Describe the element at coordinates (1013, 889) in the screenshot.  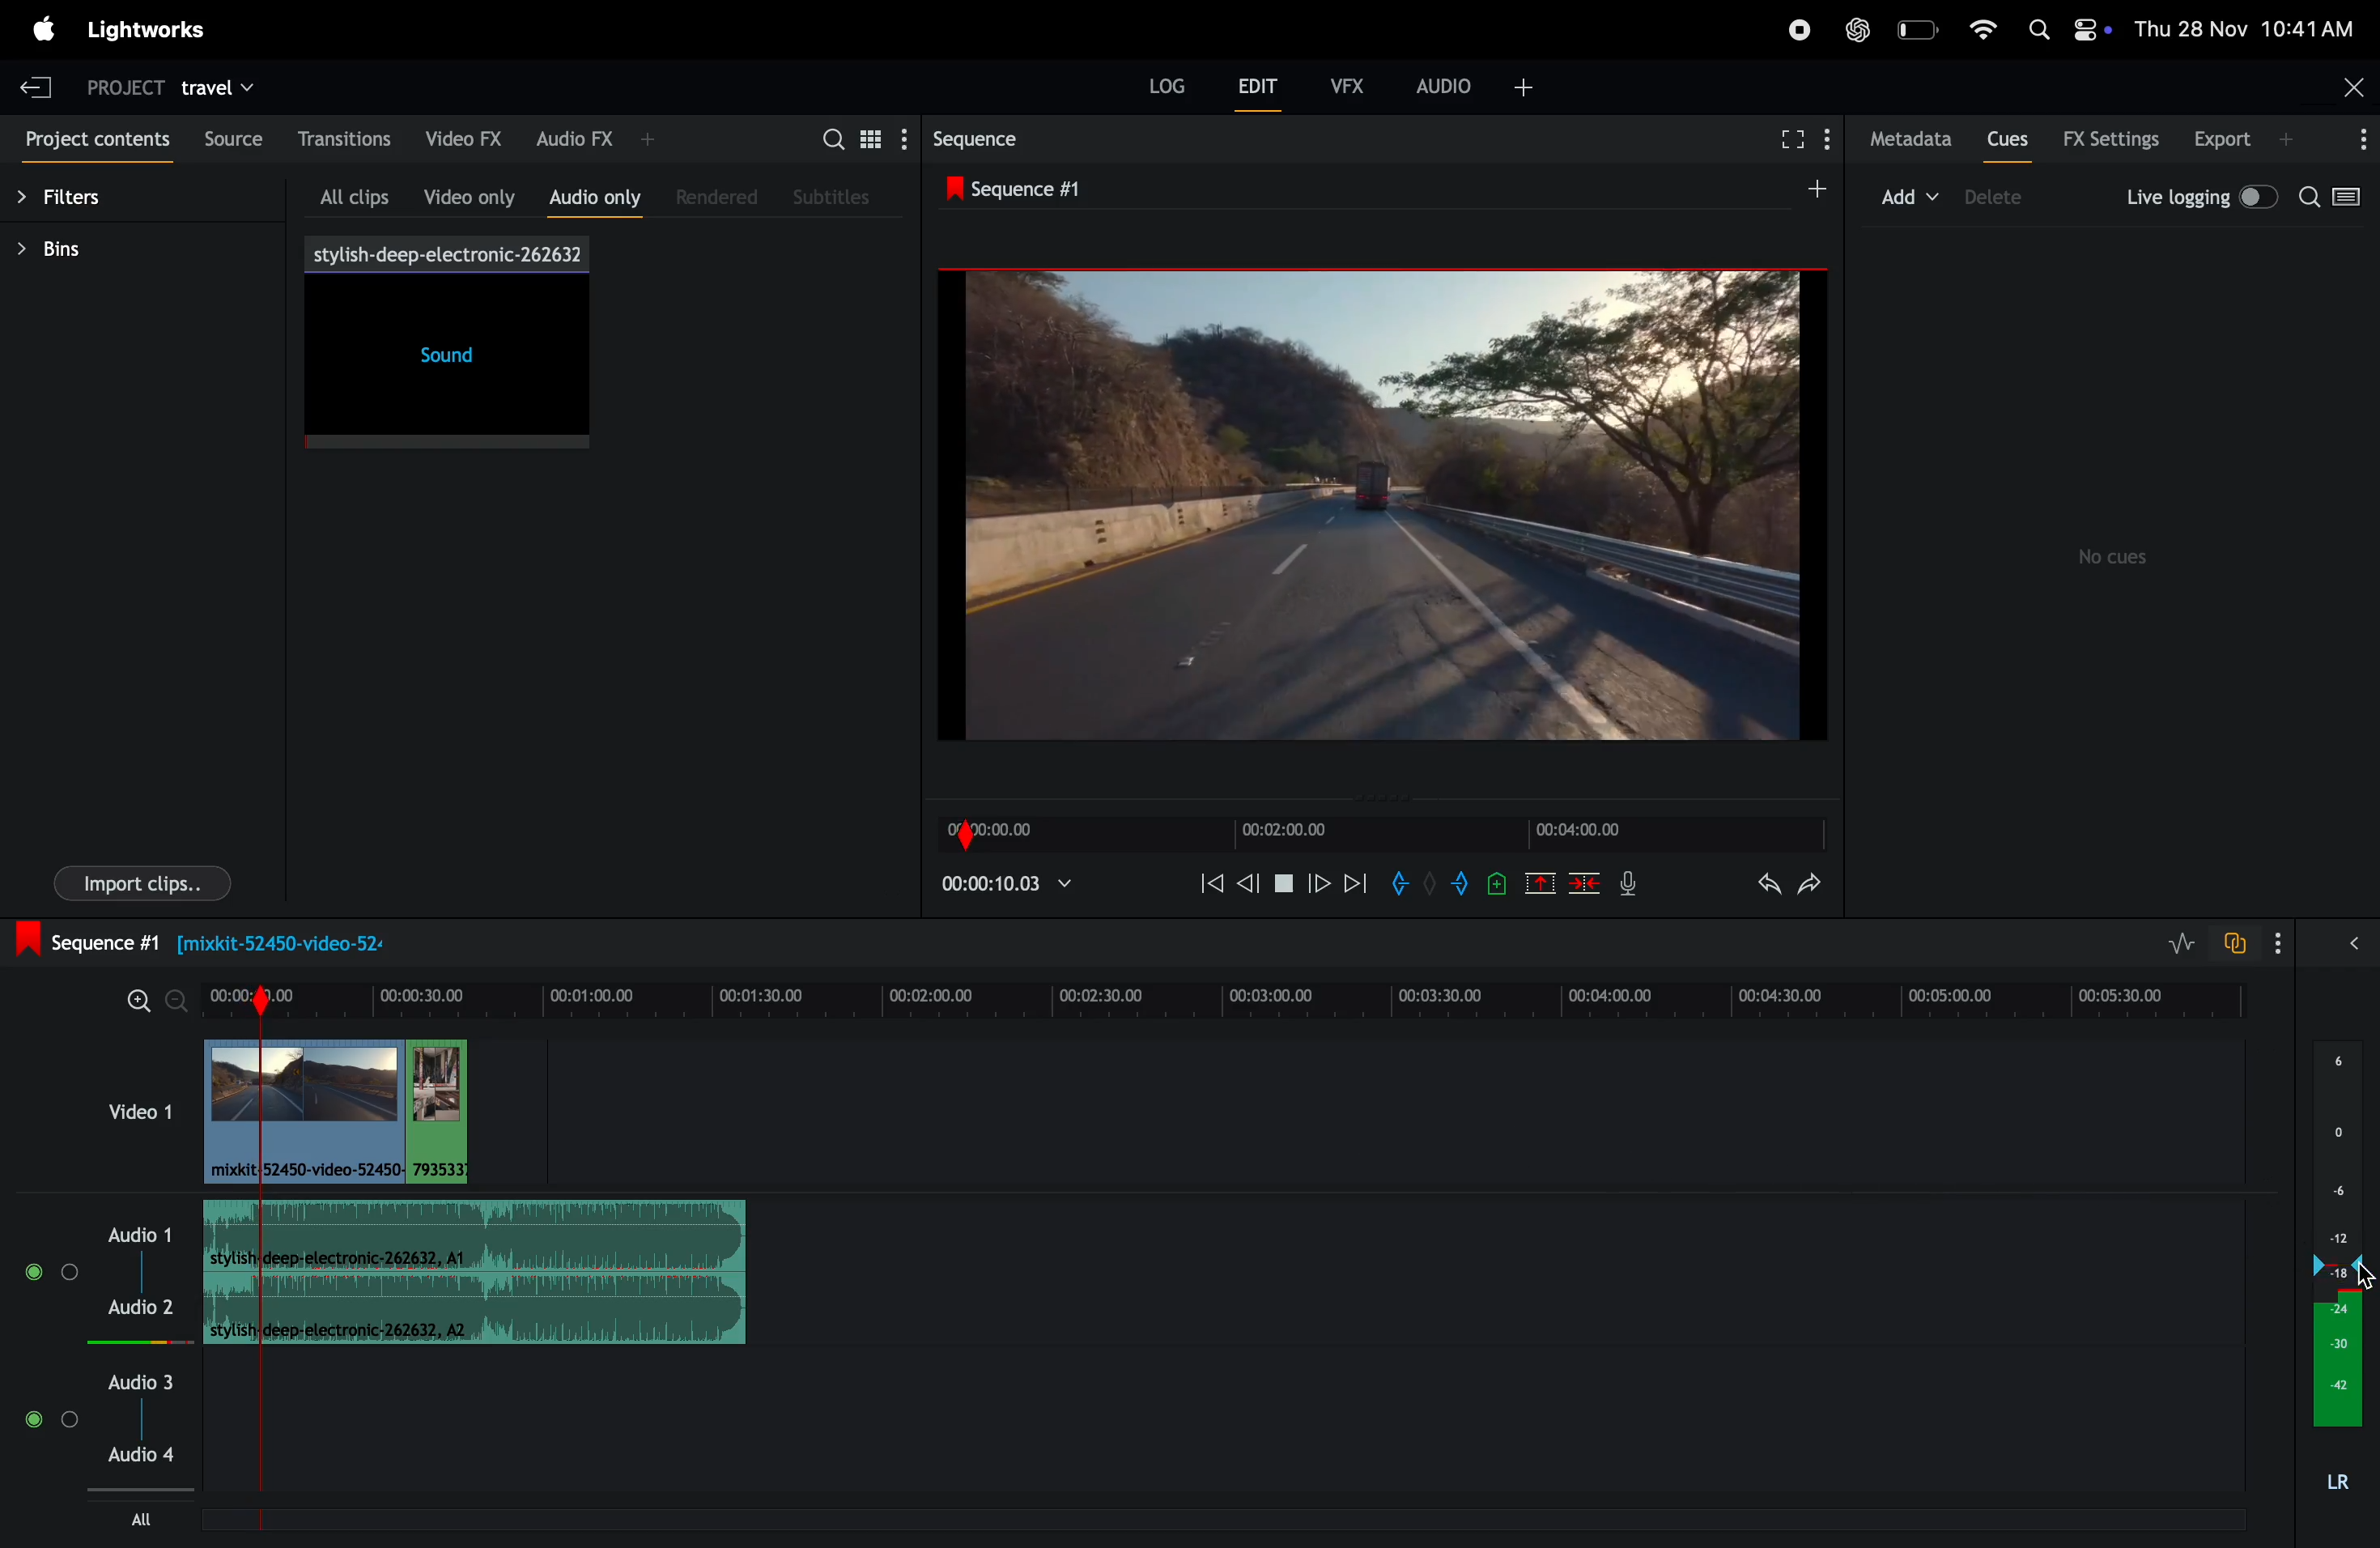
I see `play time` at that location.